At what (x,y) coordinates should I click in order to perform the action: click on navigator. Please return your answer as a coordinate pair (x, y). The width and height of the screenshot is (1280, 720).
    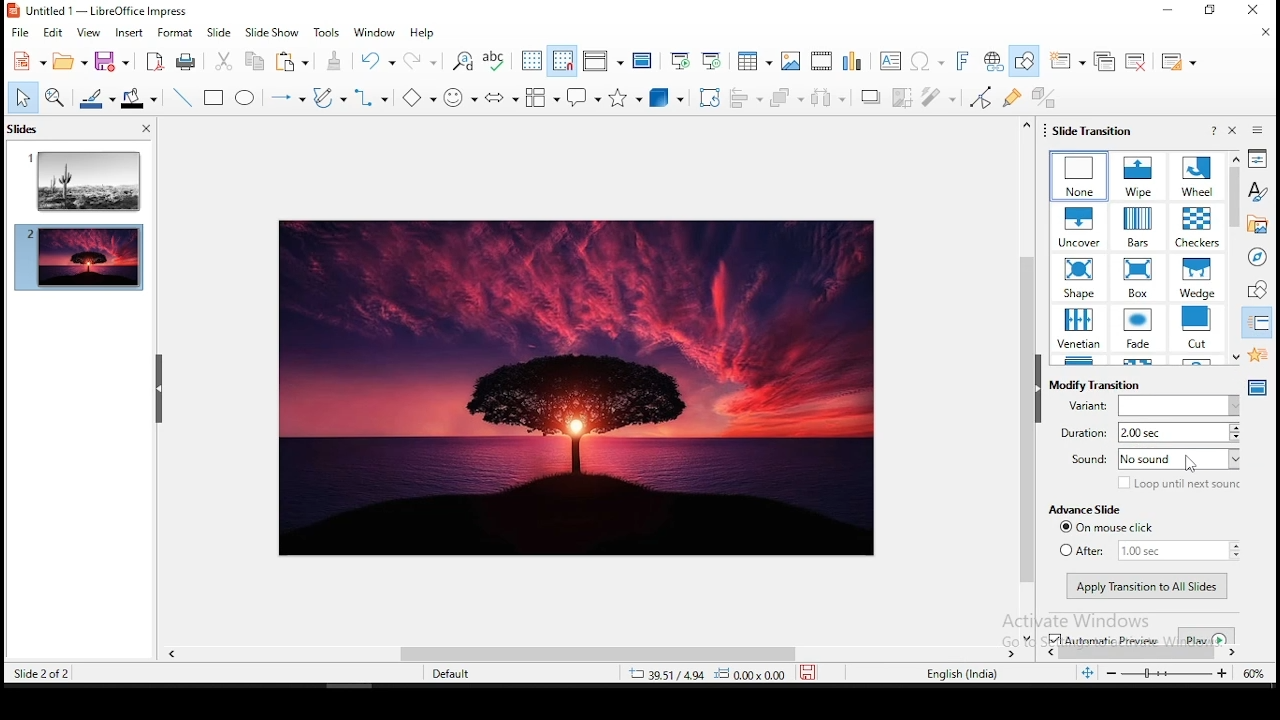
    Looking at the image, I should click on (1262, 256).